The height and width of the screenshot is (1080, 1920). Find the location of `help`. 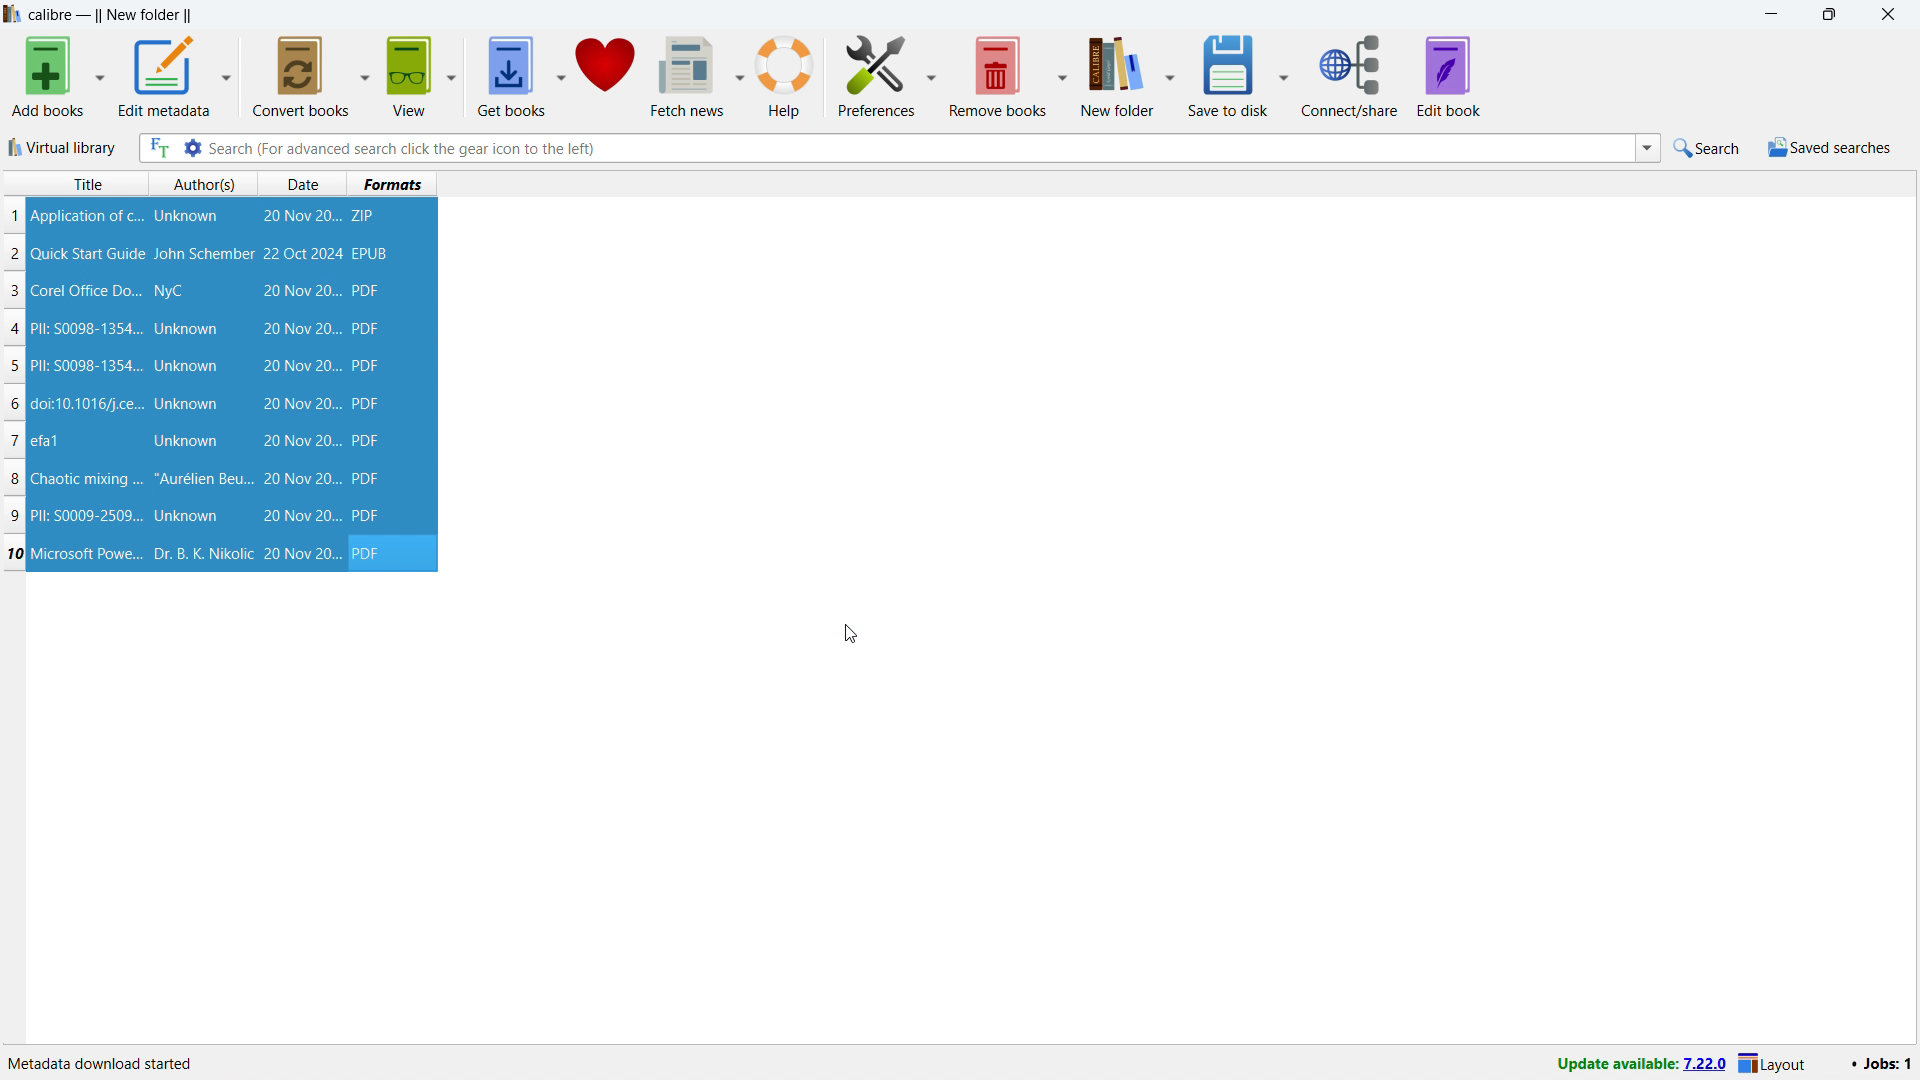

help is located at coordinates (787, 75).